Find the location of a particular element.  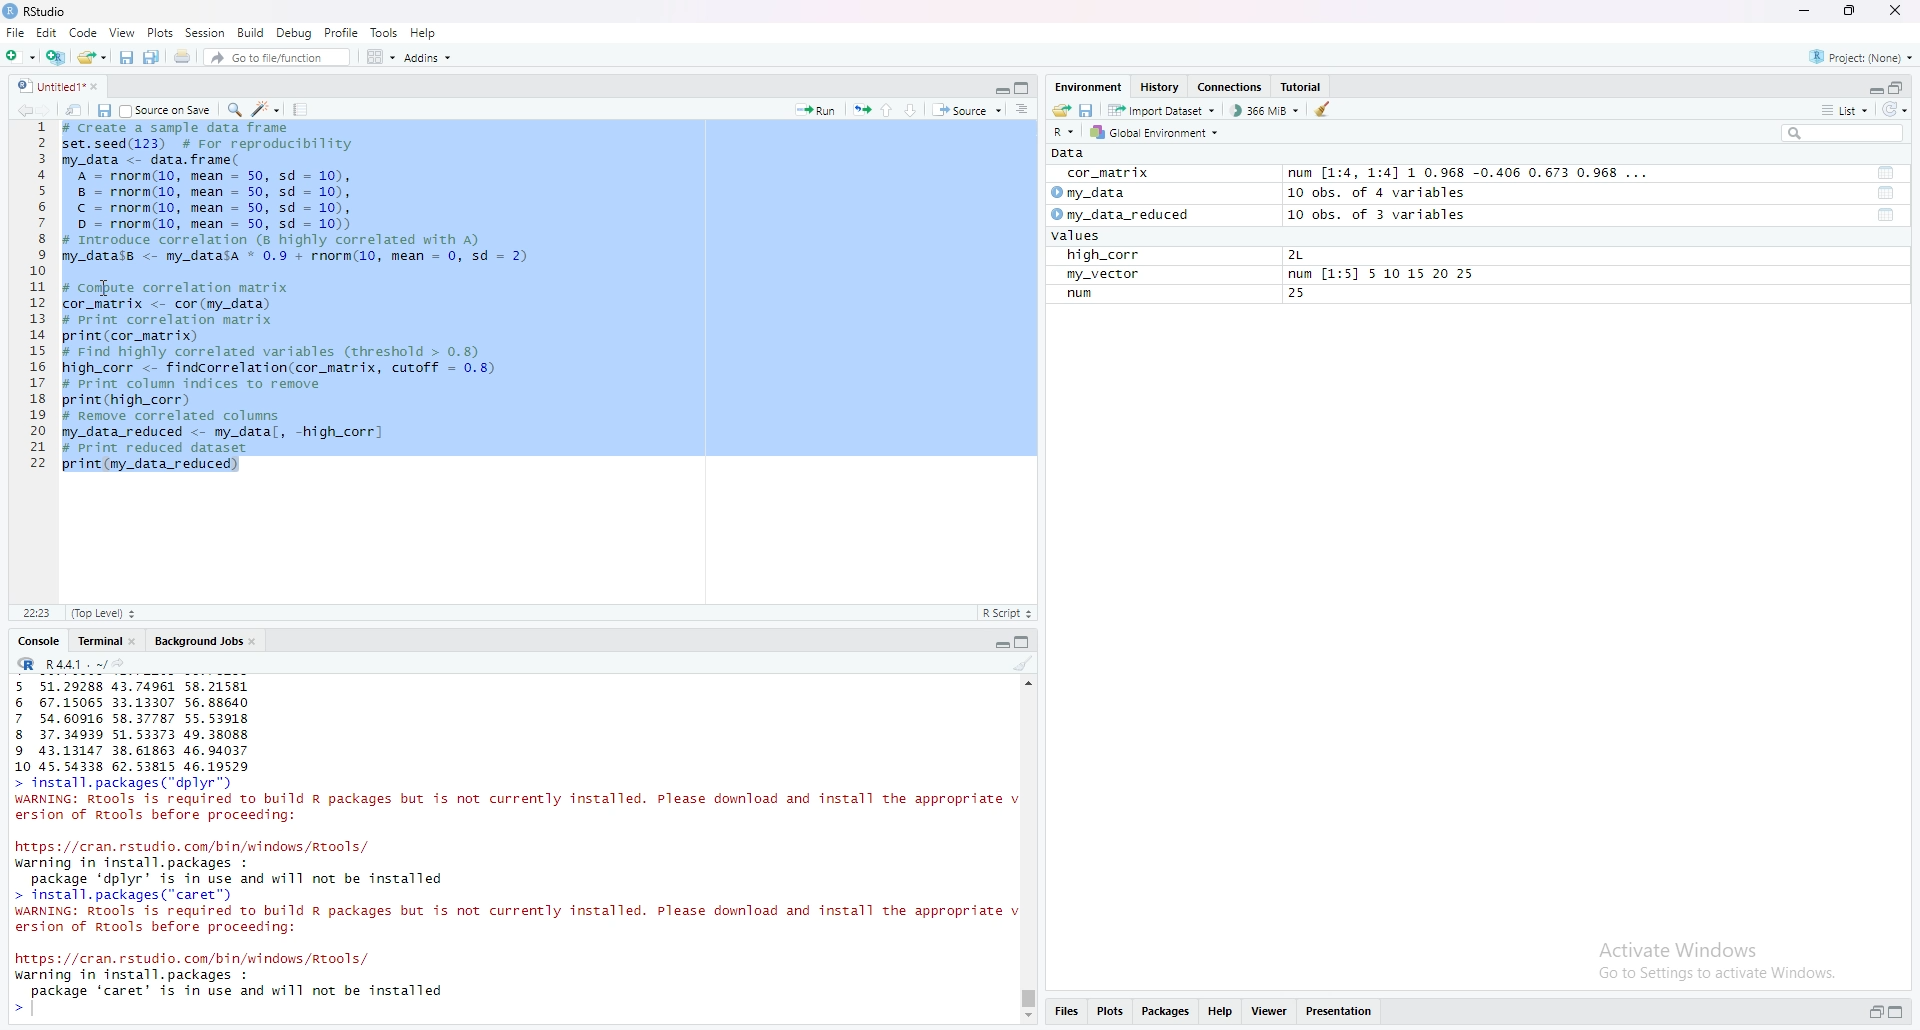

list is located at coordinates (1845, 111).